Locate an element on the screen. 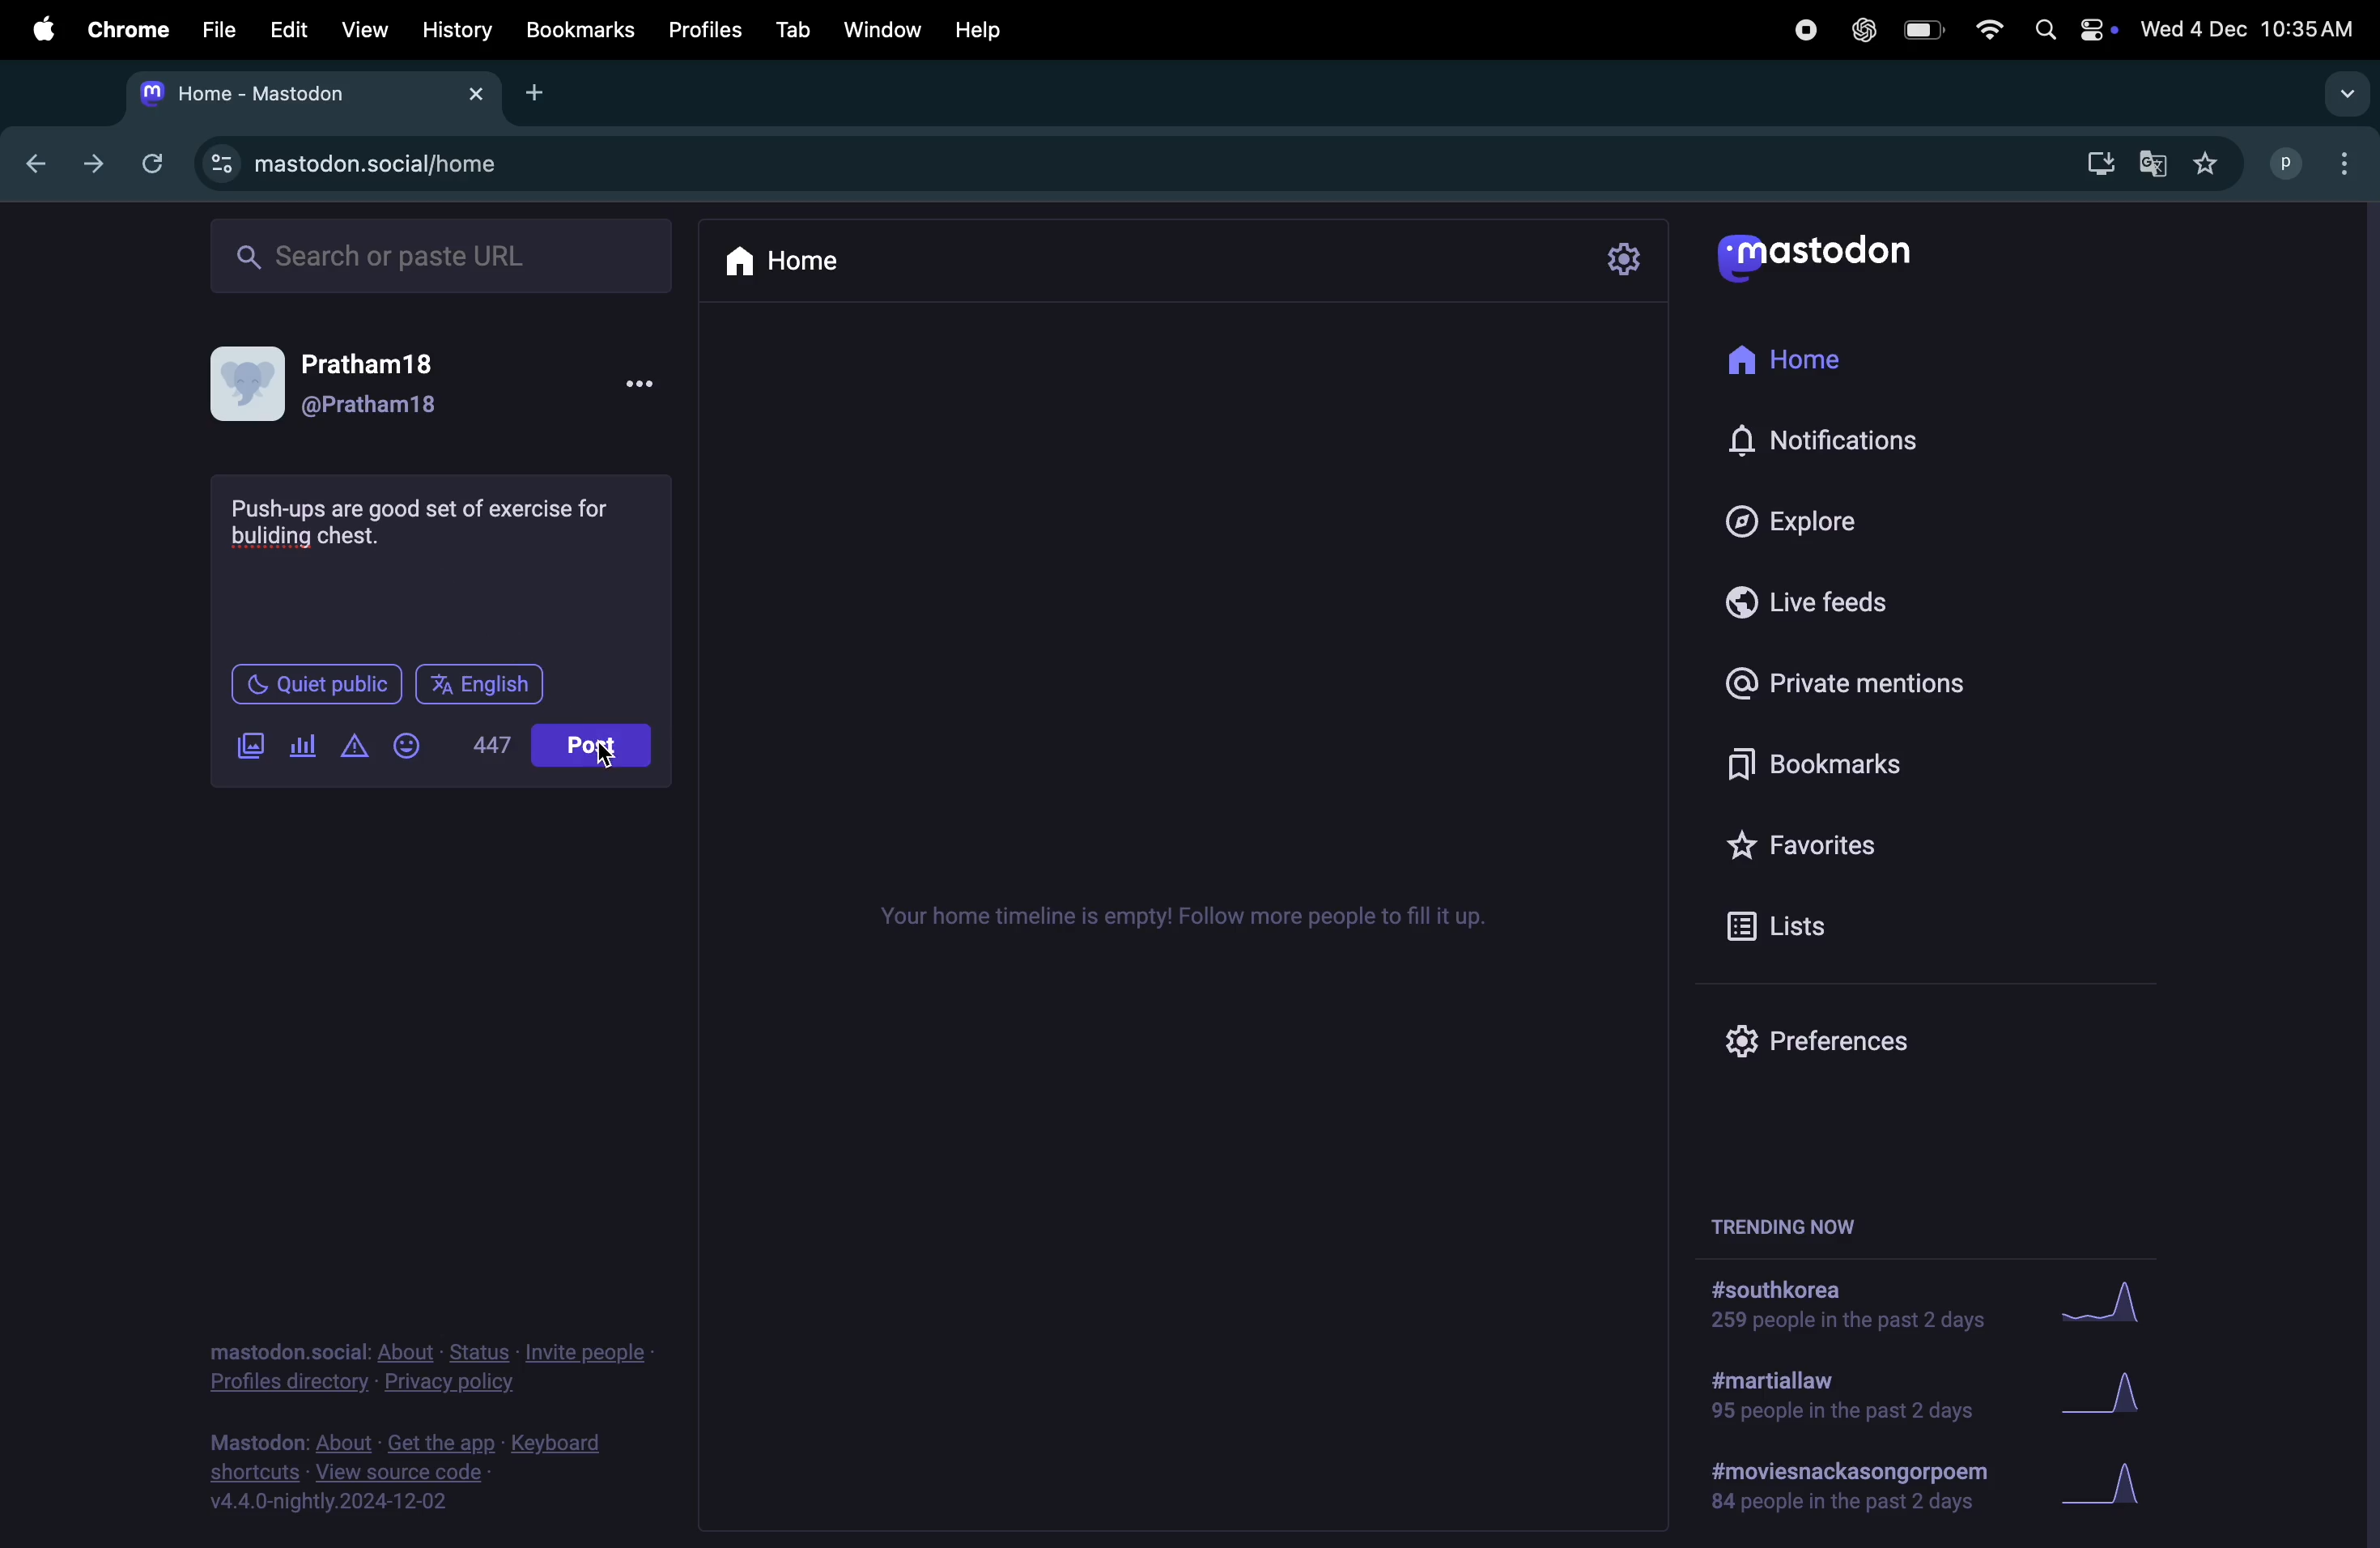 This screenshot has width=2380, height=1548. create alert is located at coordinates (356, 749).